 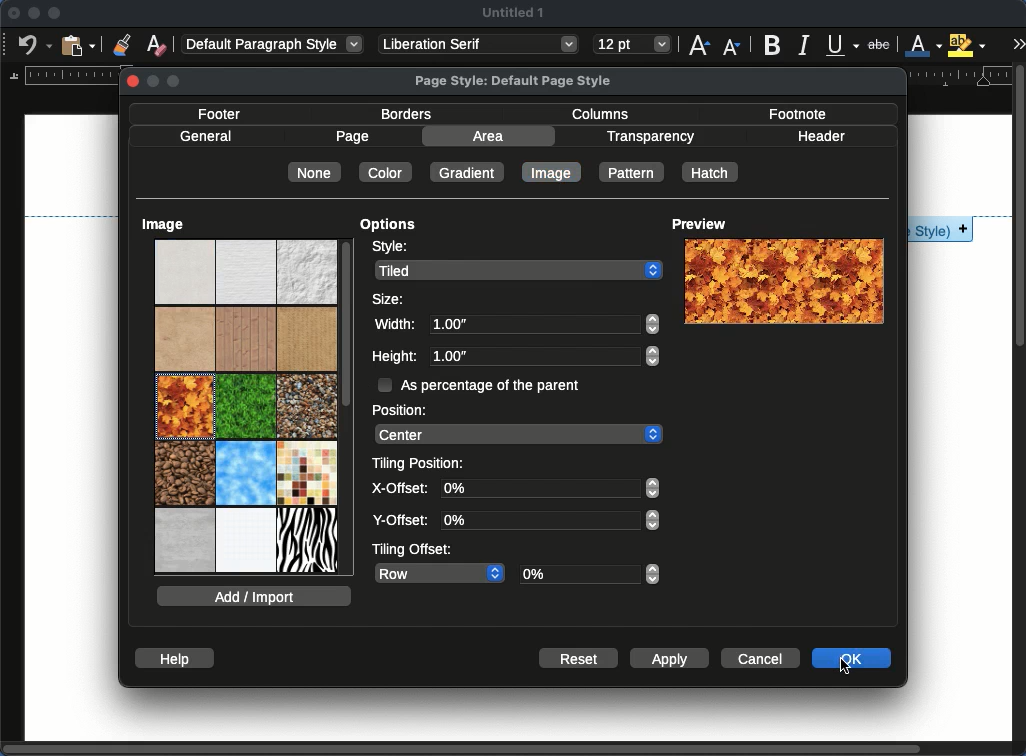 What do you see at coordinates (1021, 410) in the screenshot?
I see `scroll` at bounding box center [1021, 410].